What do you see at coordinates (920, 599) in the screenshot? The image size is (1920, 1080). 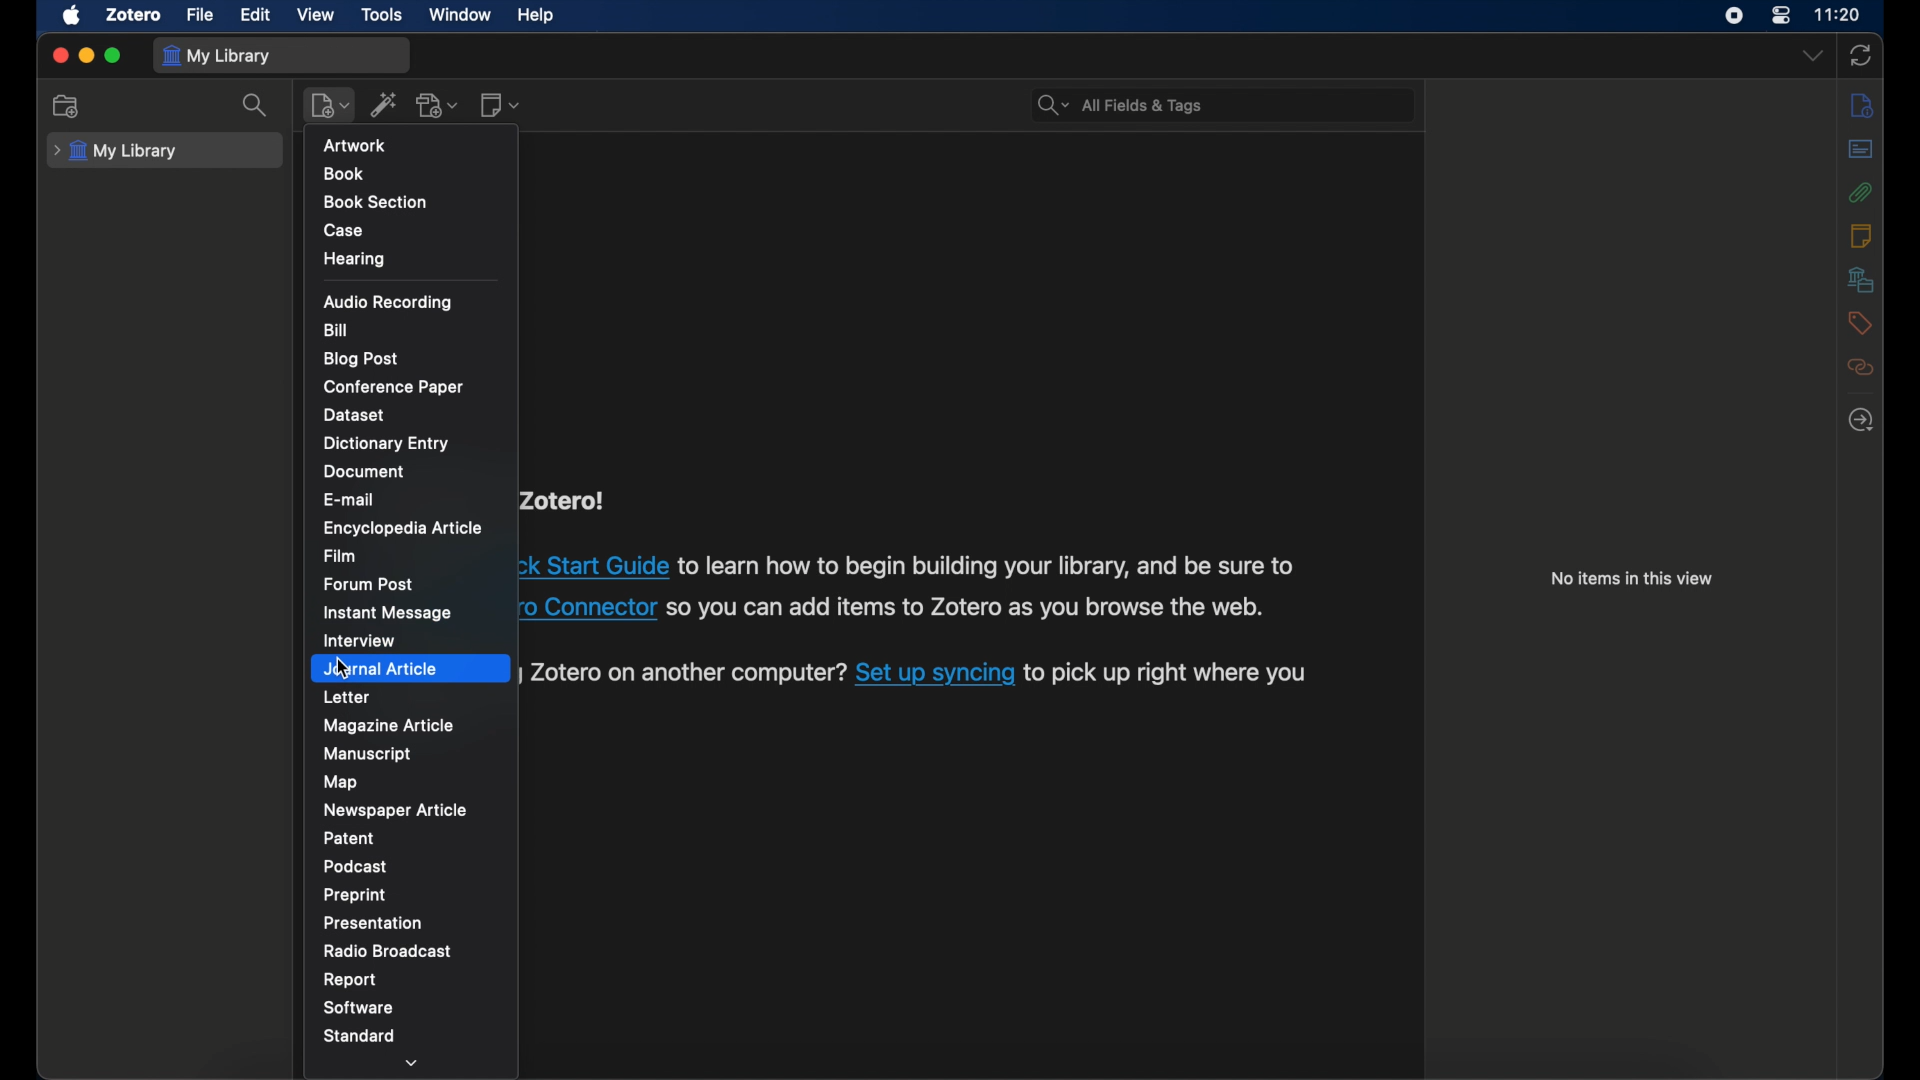 I see `Zotero!
ck Start Guide to learn how to begin building your library, and be sure to
0 Connector so you can add items to Zotero as you browse the web.

J | Zotero on another computer? Set up syncing to pick up right where you` at bounding box center [920, 599].